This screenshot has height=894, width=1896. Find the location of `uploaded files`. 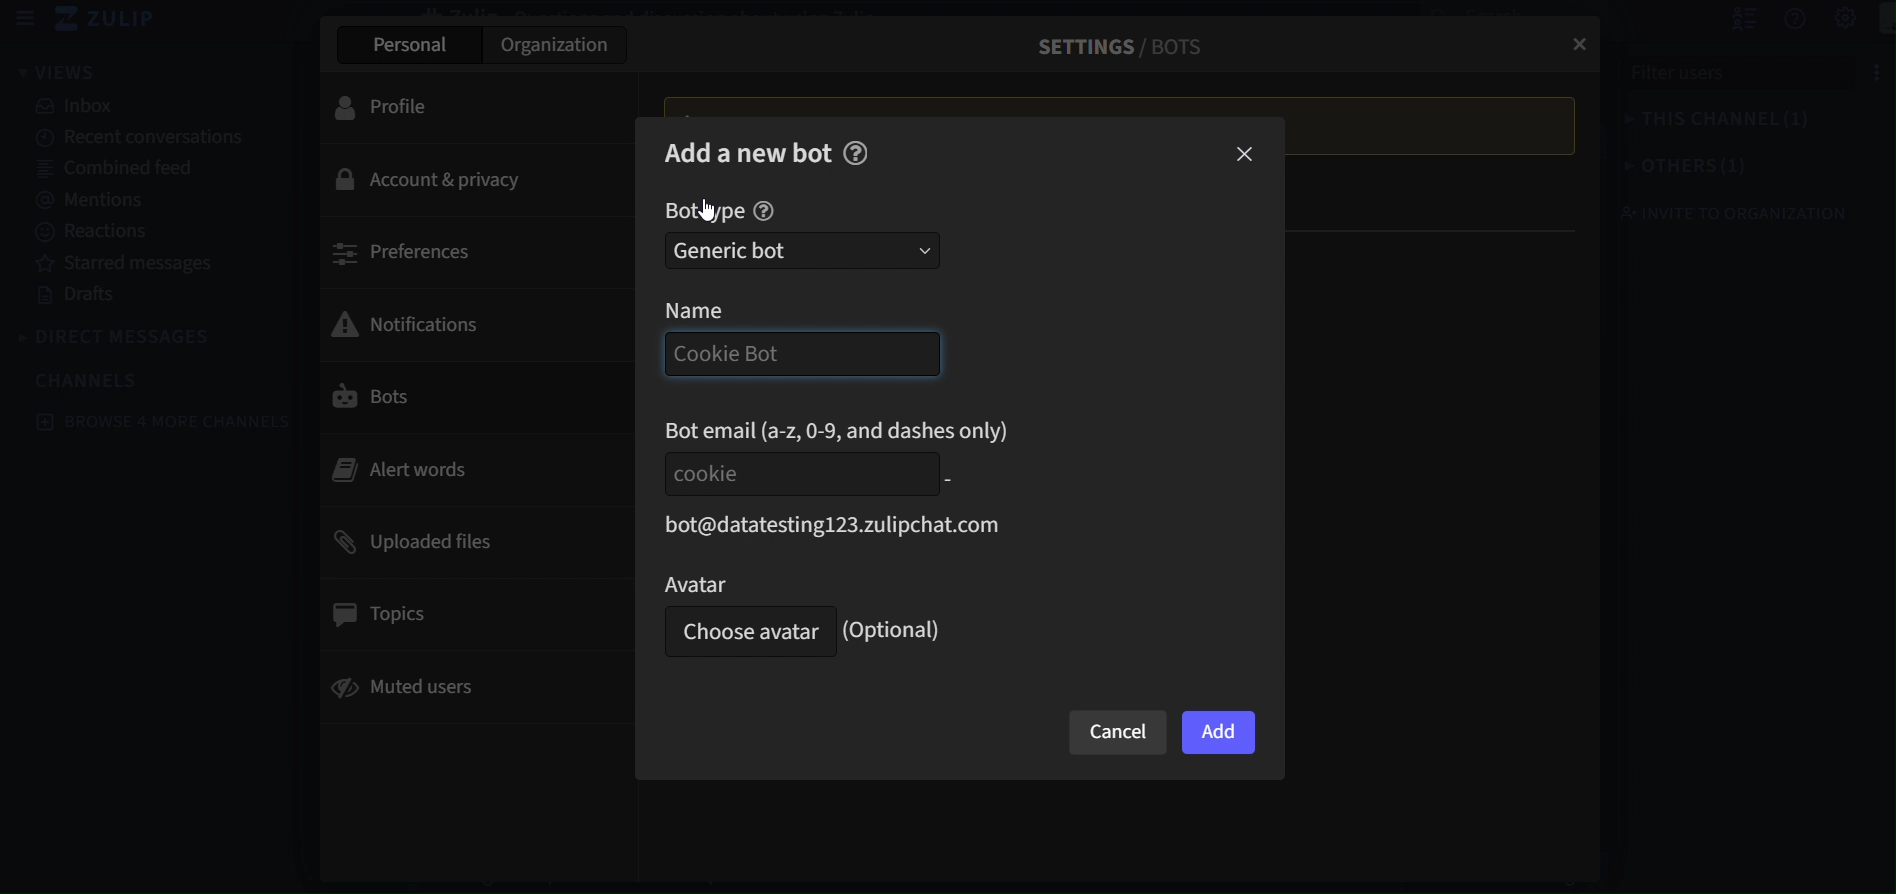

uploaded files is located at coordinates (456, 540).